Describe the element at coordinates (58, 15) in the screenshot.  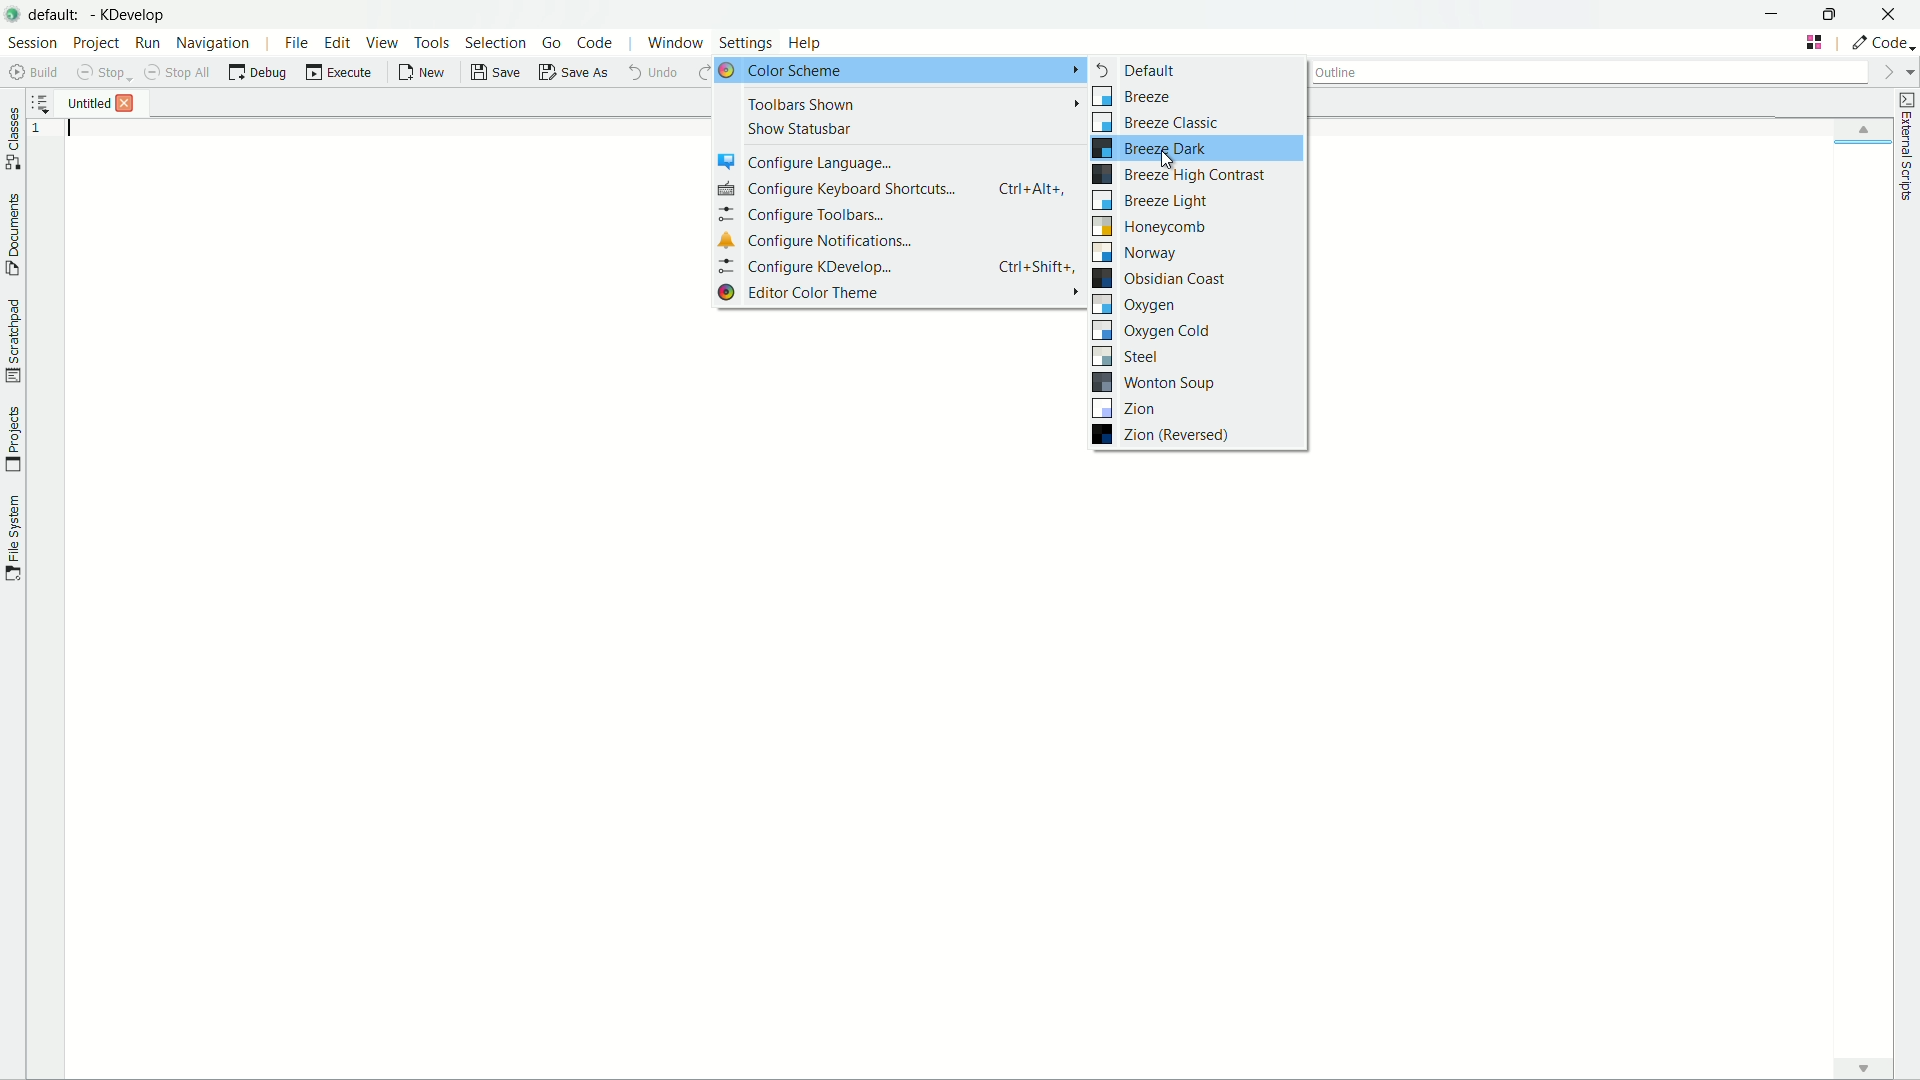
I see `default` at that location.